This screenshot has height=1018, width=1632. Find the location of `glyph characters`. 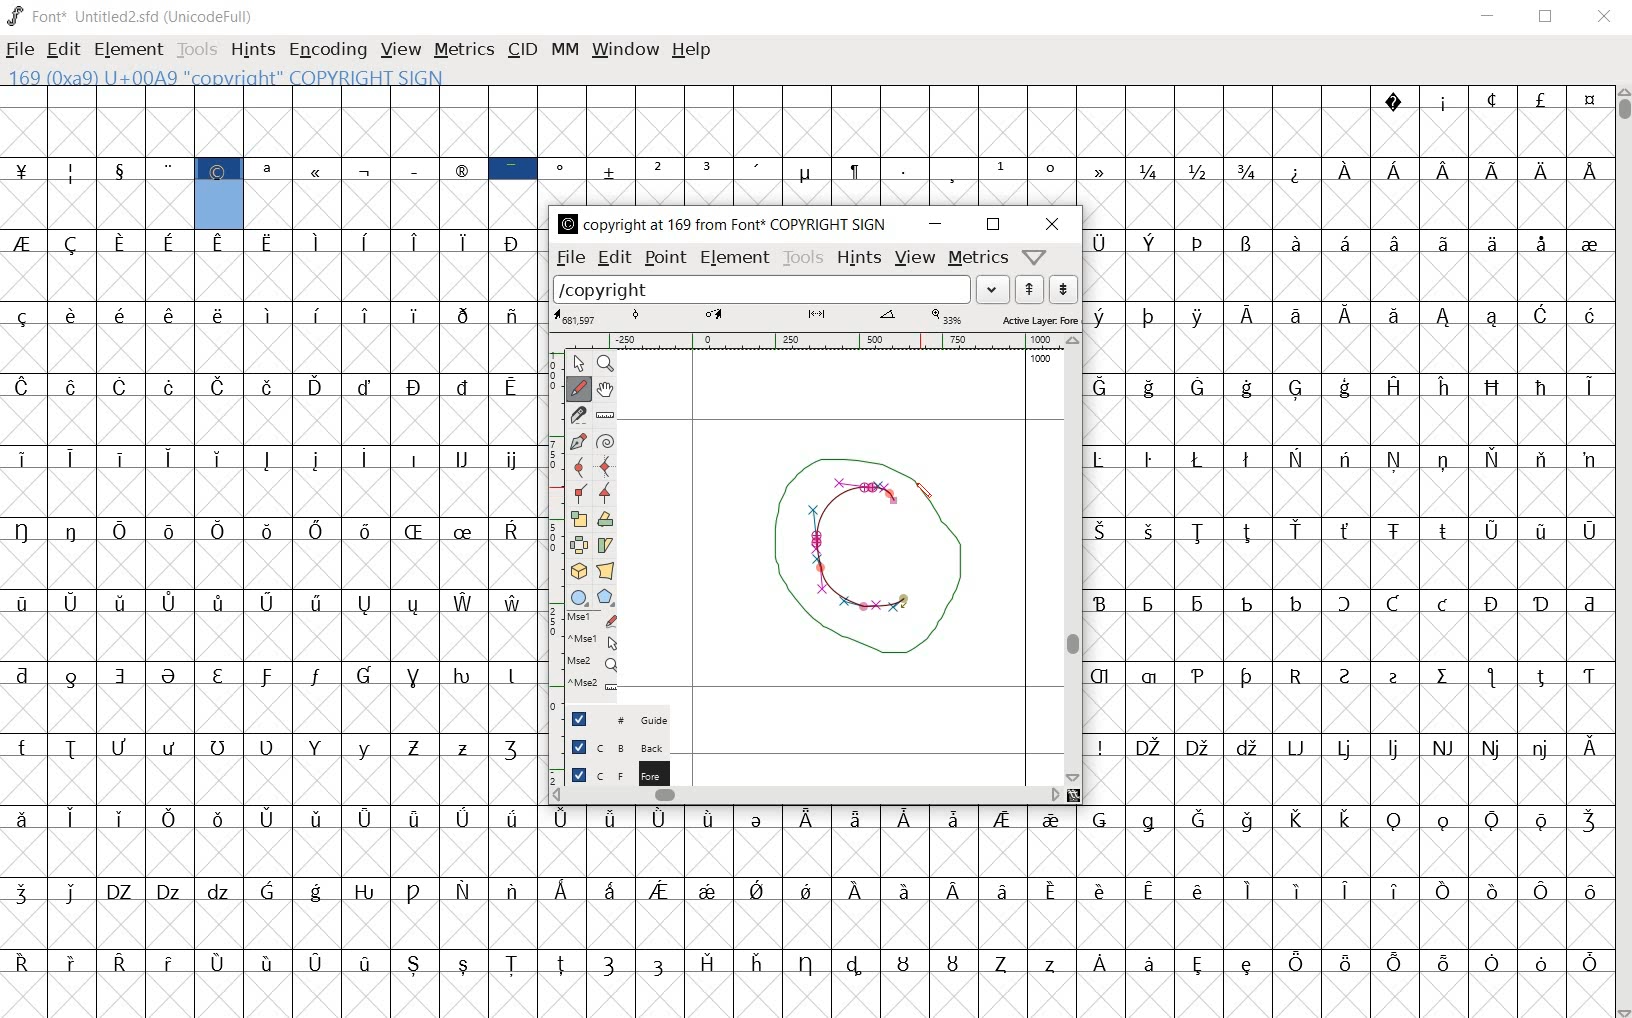

glyph characters is located at coordinates (1348, 514).